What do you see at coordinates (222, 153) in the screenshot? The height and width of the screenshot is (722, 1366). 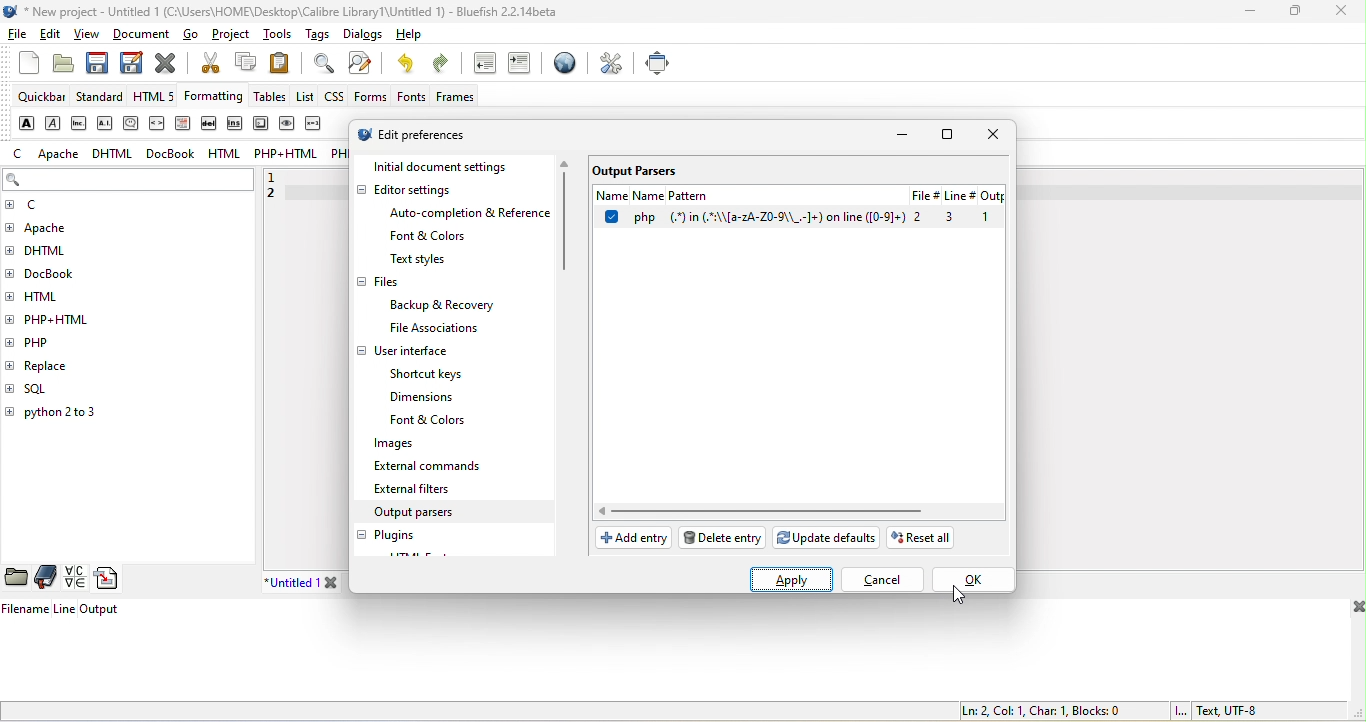 I see `html` at bounding box center [222, 153].